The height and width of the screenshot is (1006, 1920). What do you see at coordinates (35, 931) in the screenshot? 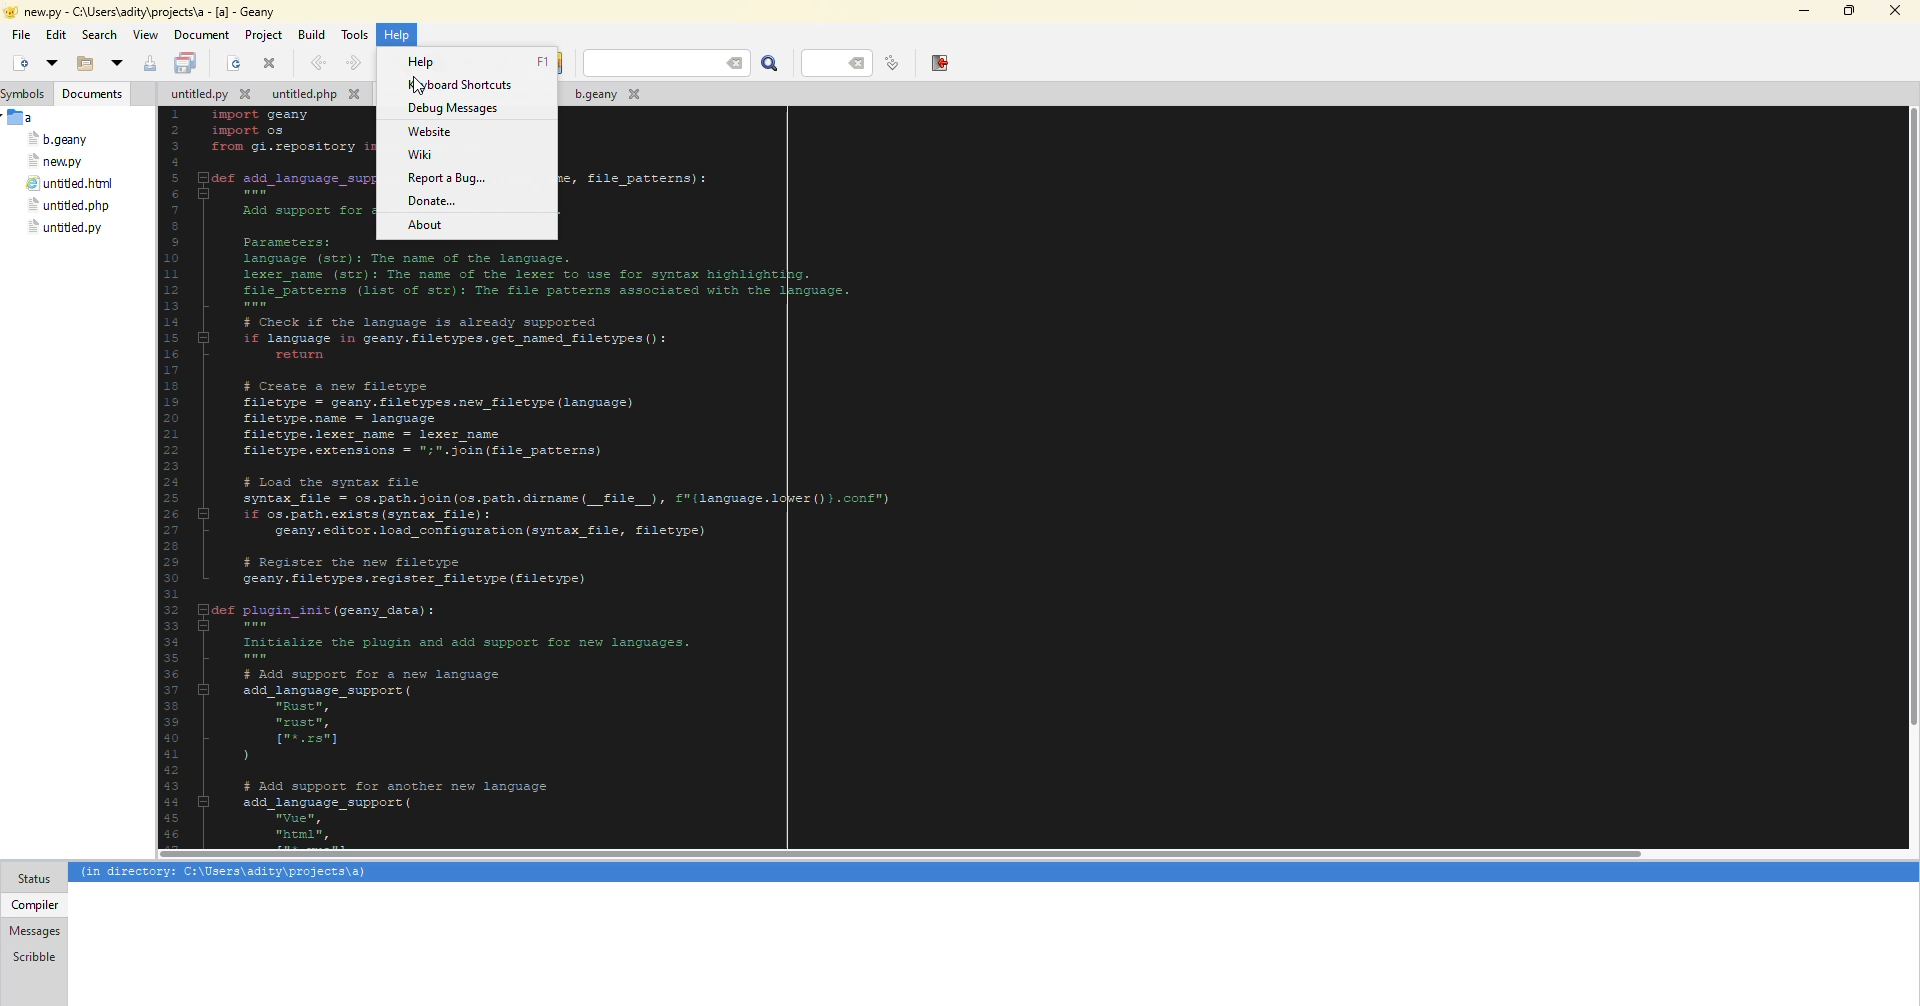
I see `messages` at bounding box center [35, 931].